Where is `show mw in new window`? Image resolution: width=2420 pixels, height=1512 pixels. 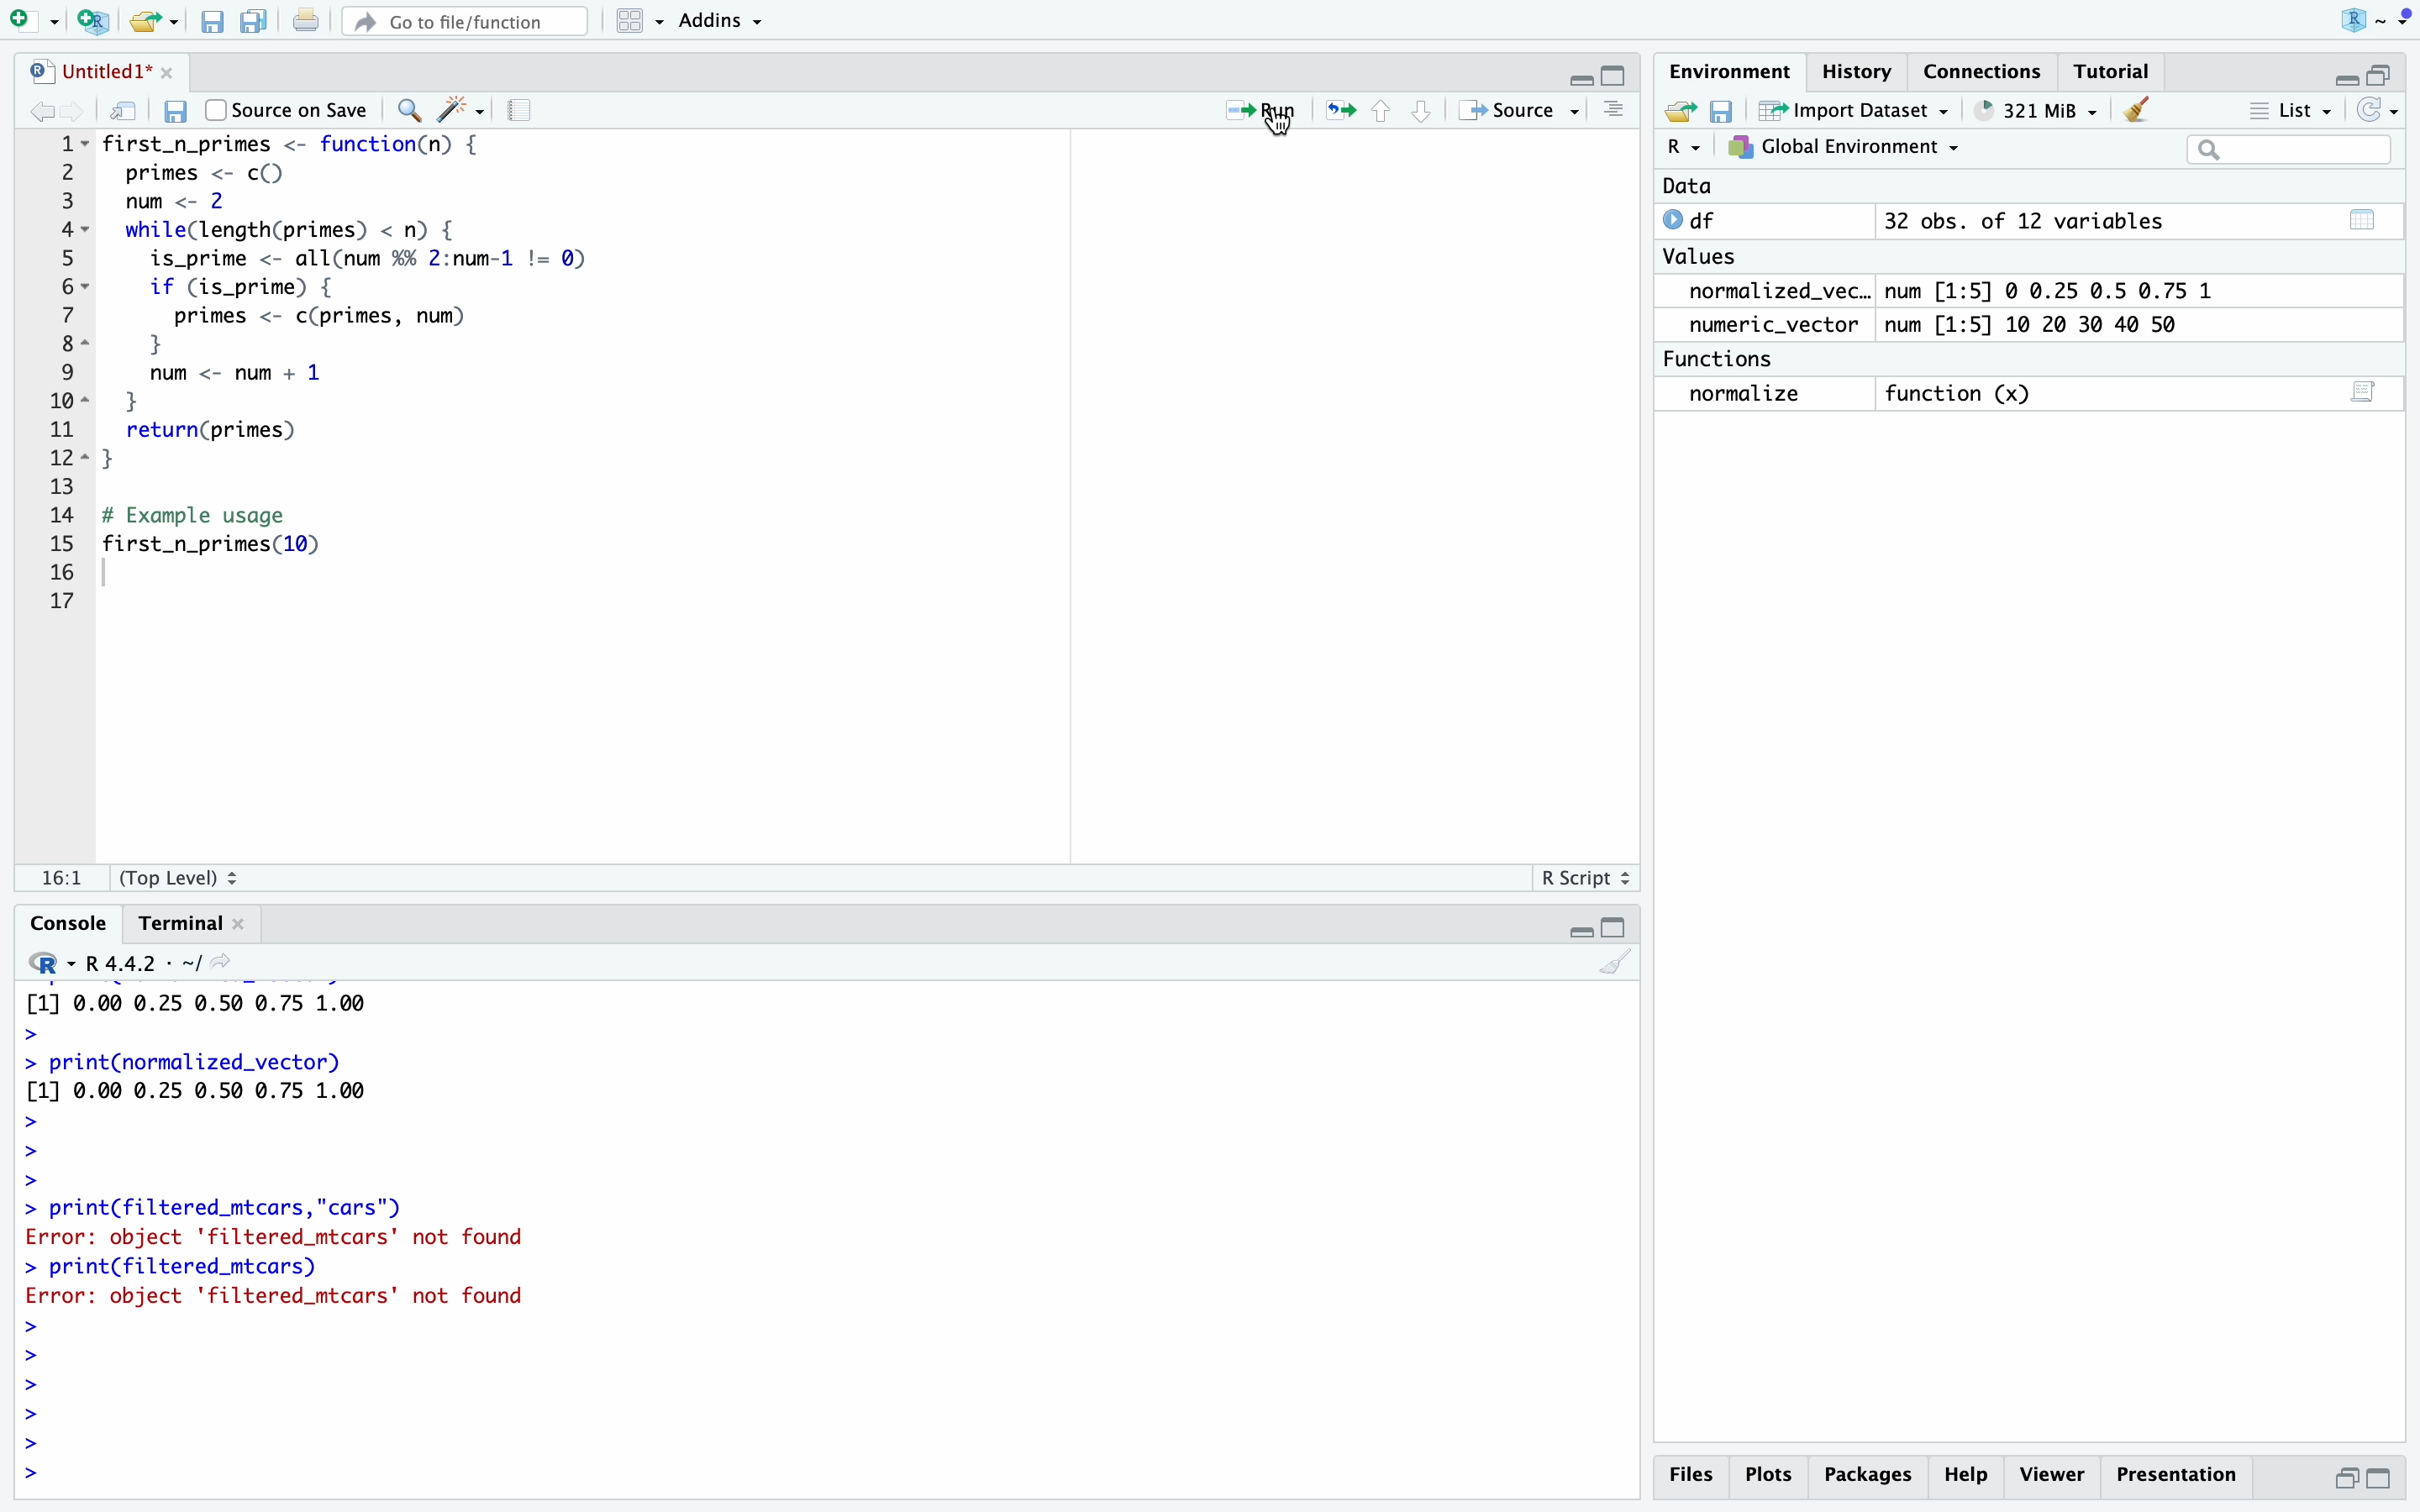 show mw in new window is located at coordinates (127, 104).